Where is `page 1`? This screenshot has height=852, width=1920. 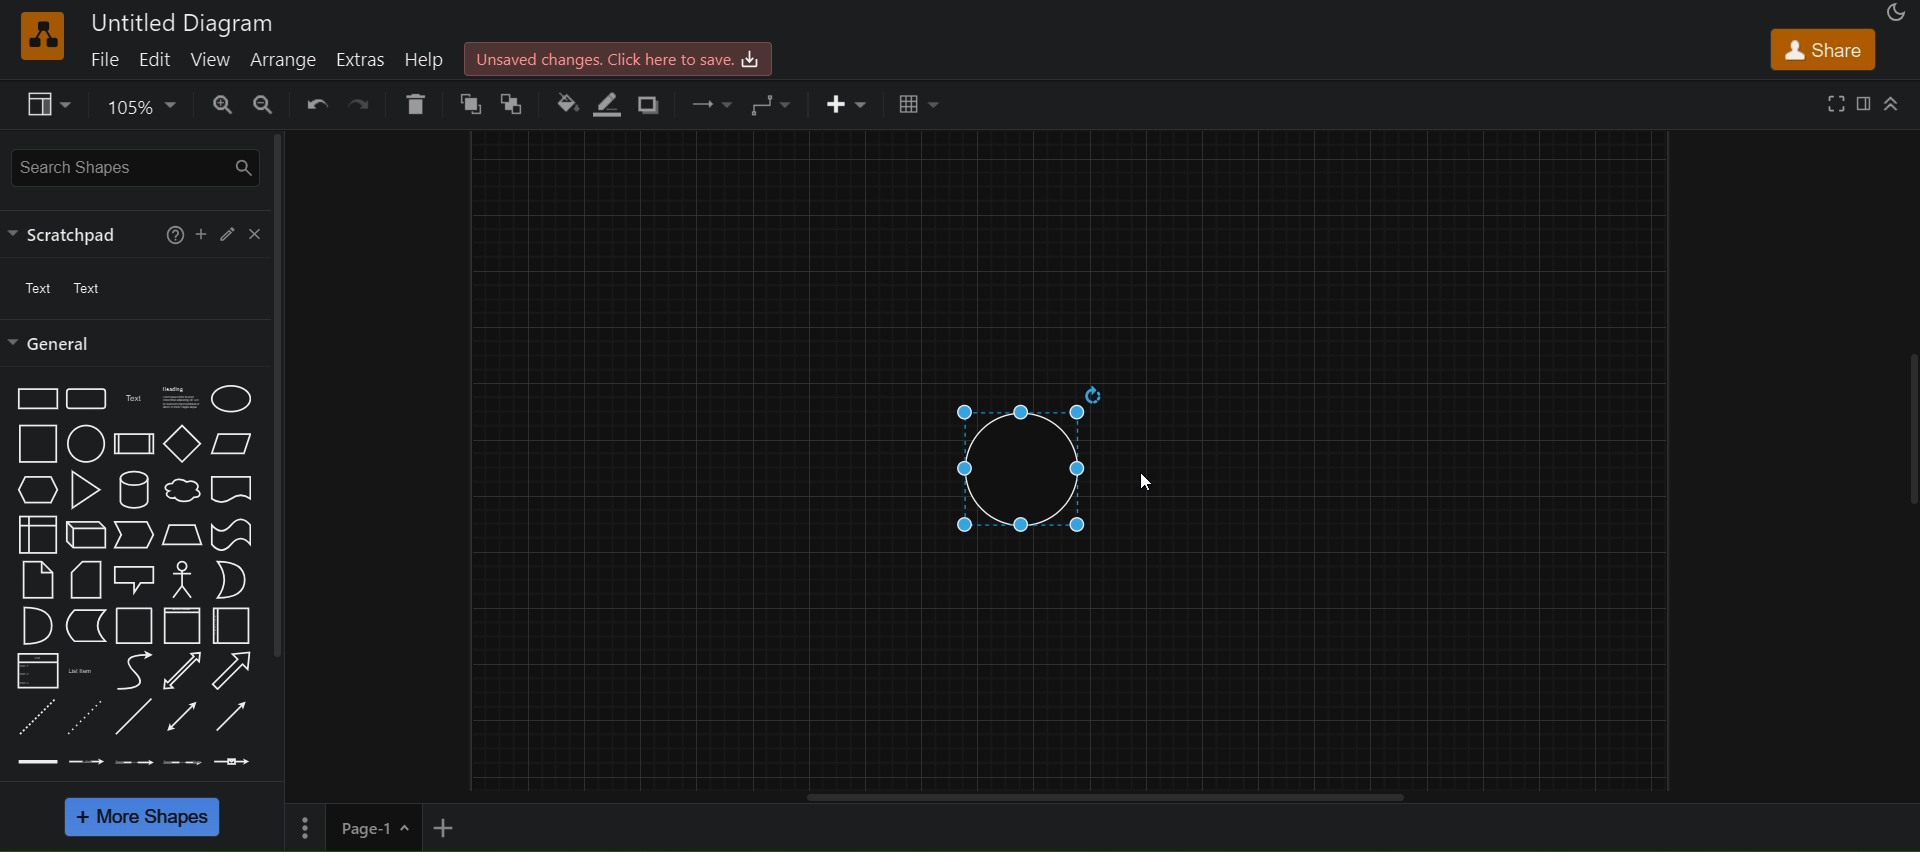 page 1 is located at coordinates (356, 827).